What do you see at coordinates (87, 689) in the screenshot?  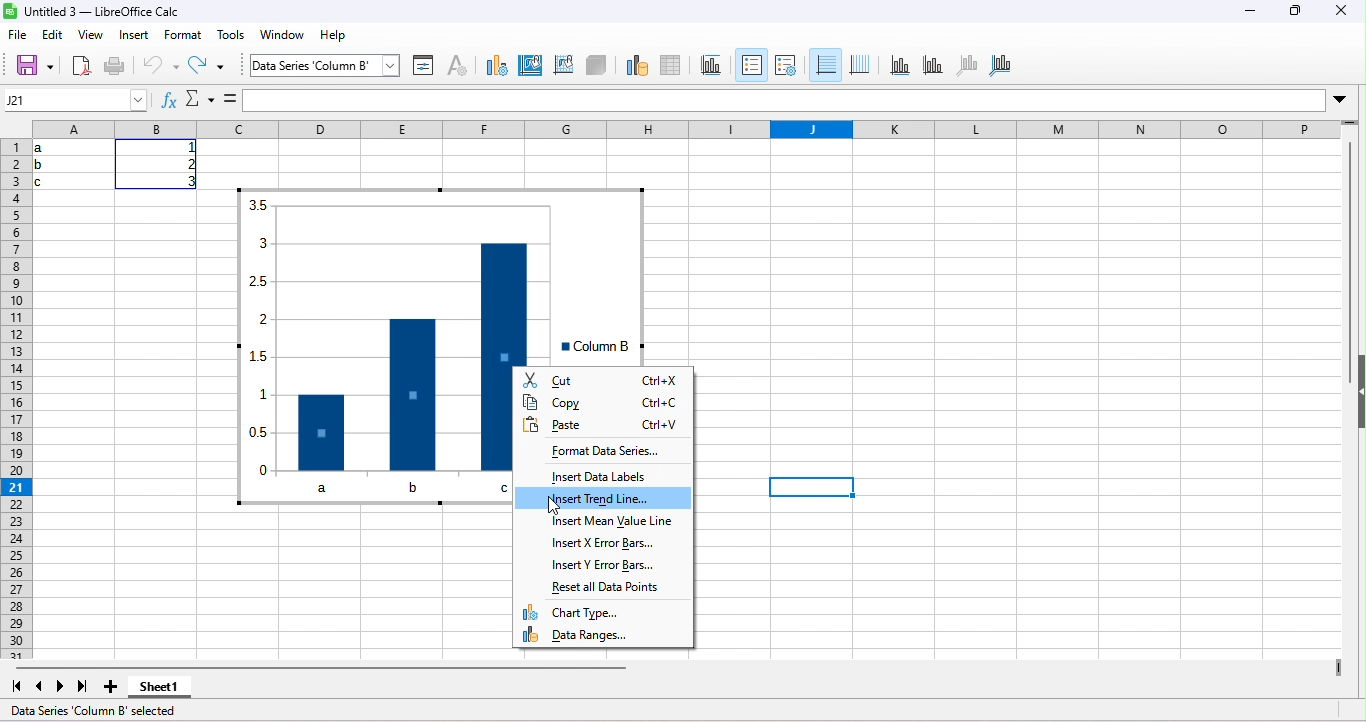 I see `last sheet` at bounding box center [87, 689].